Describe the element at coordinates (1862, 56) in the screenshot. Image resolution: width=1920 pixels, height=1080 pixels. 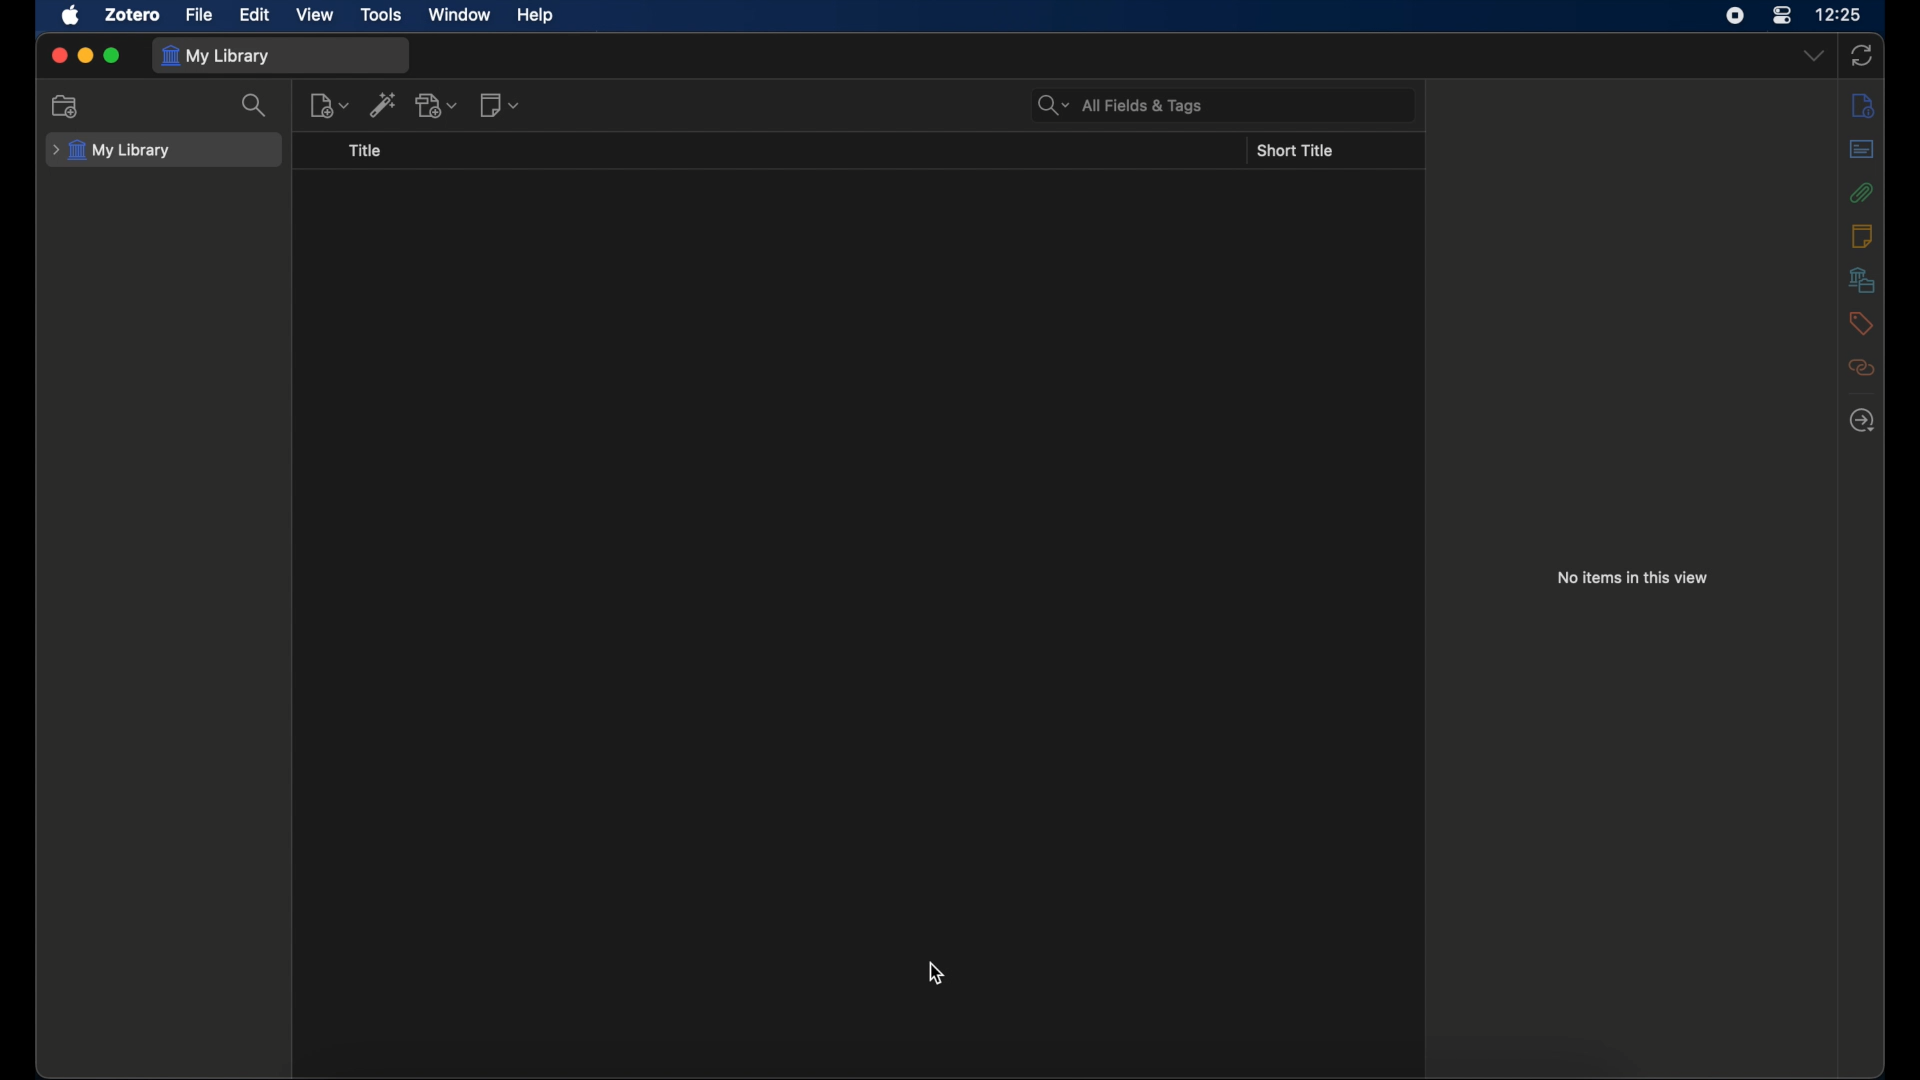
I see `sync` at that location.